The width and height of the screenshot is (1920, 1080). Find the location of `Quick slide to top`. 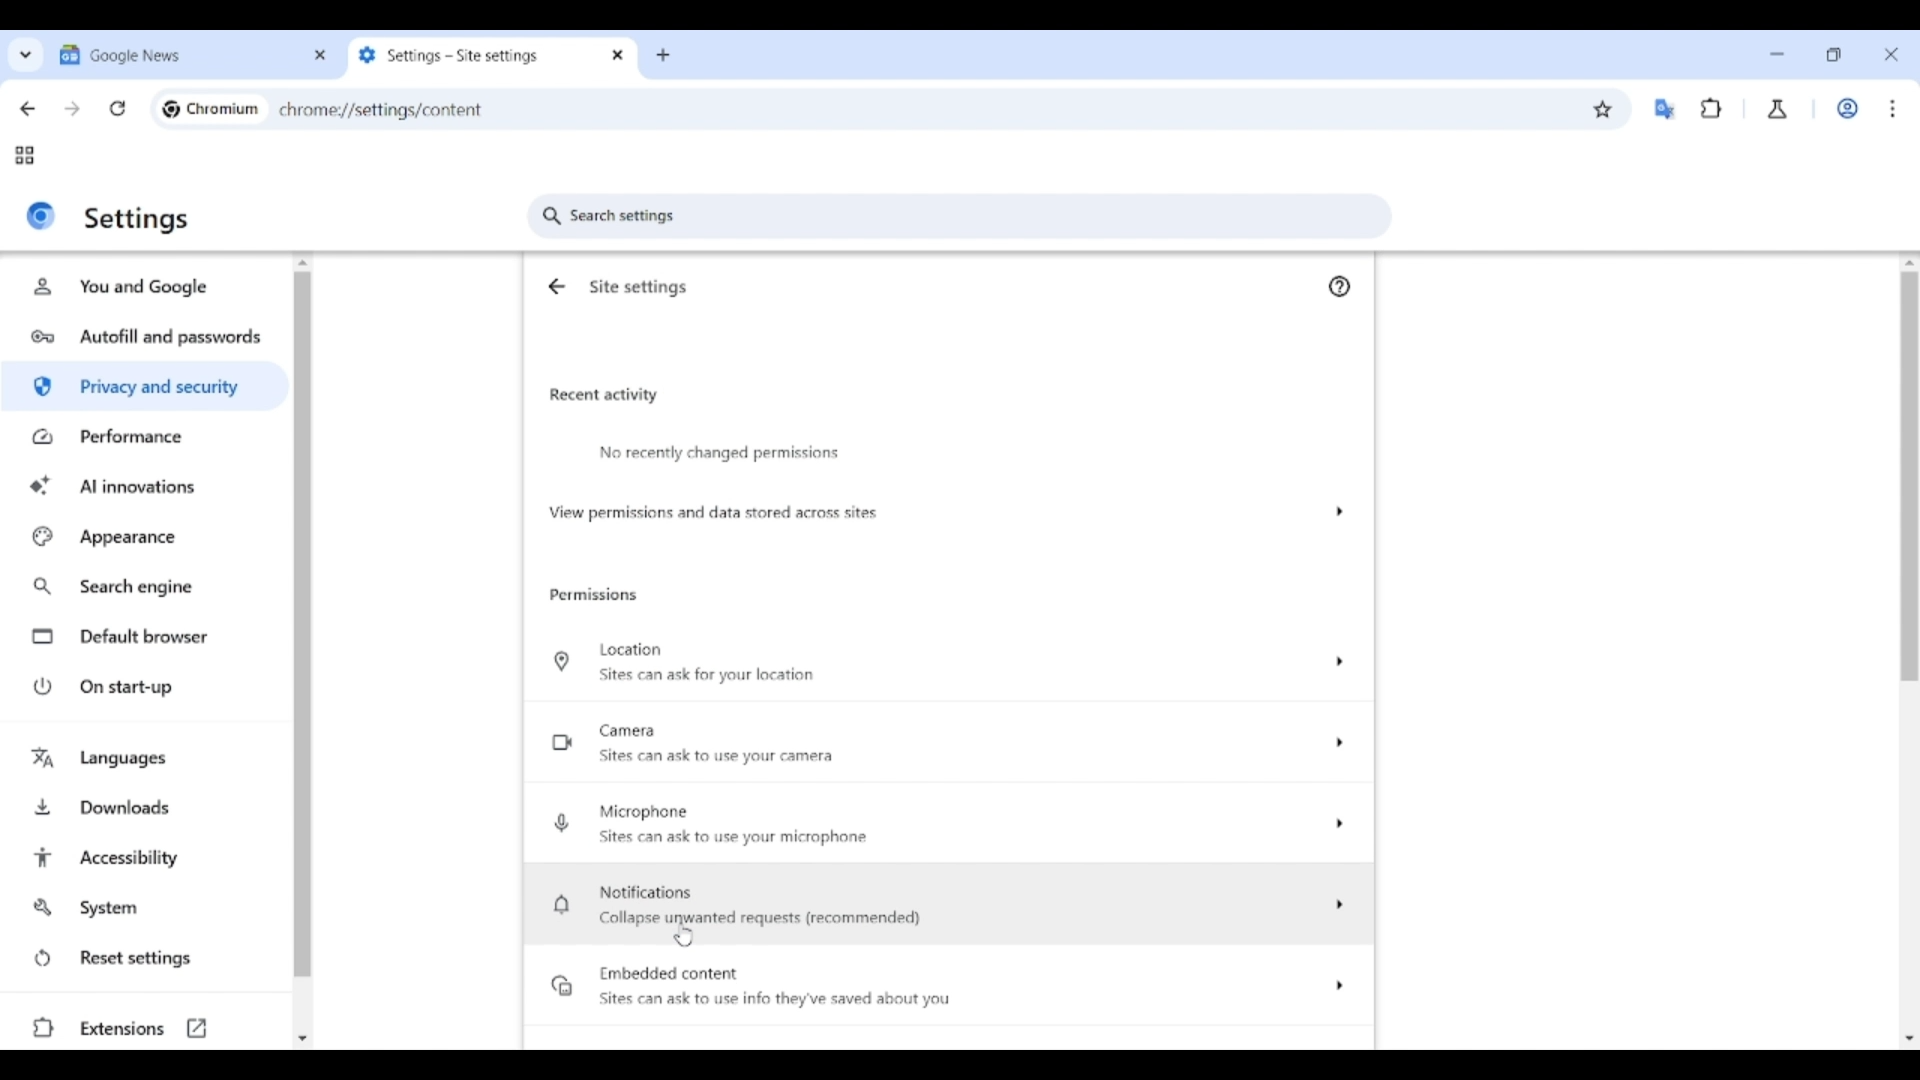

Quick slide to top is located at coordinates (1909, 263).